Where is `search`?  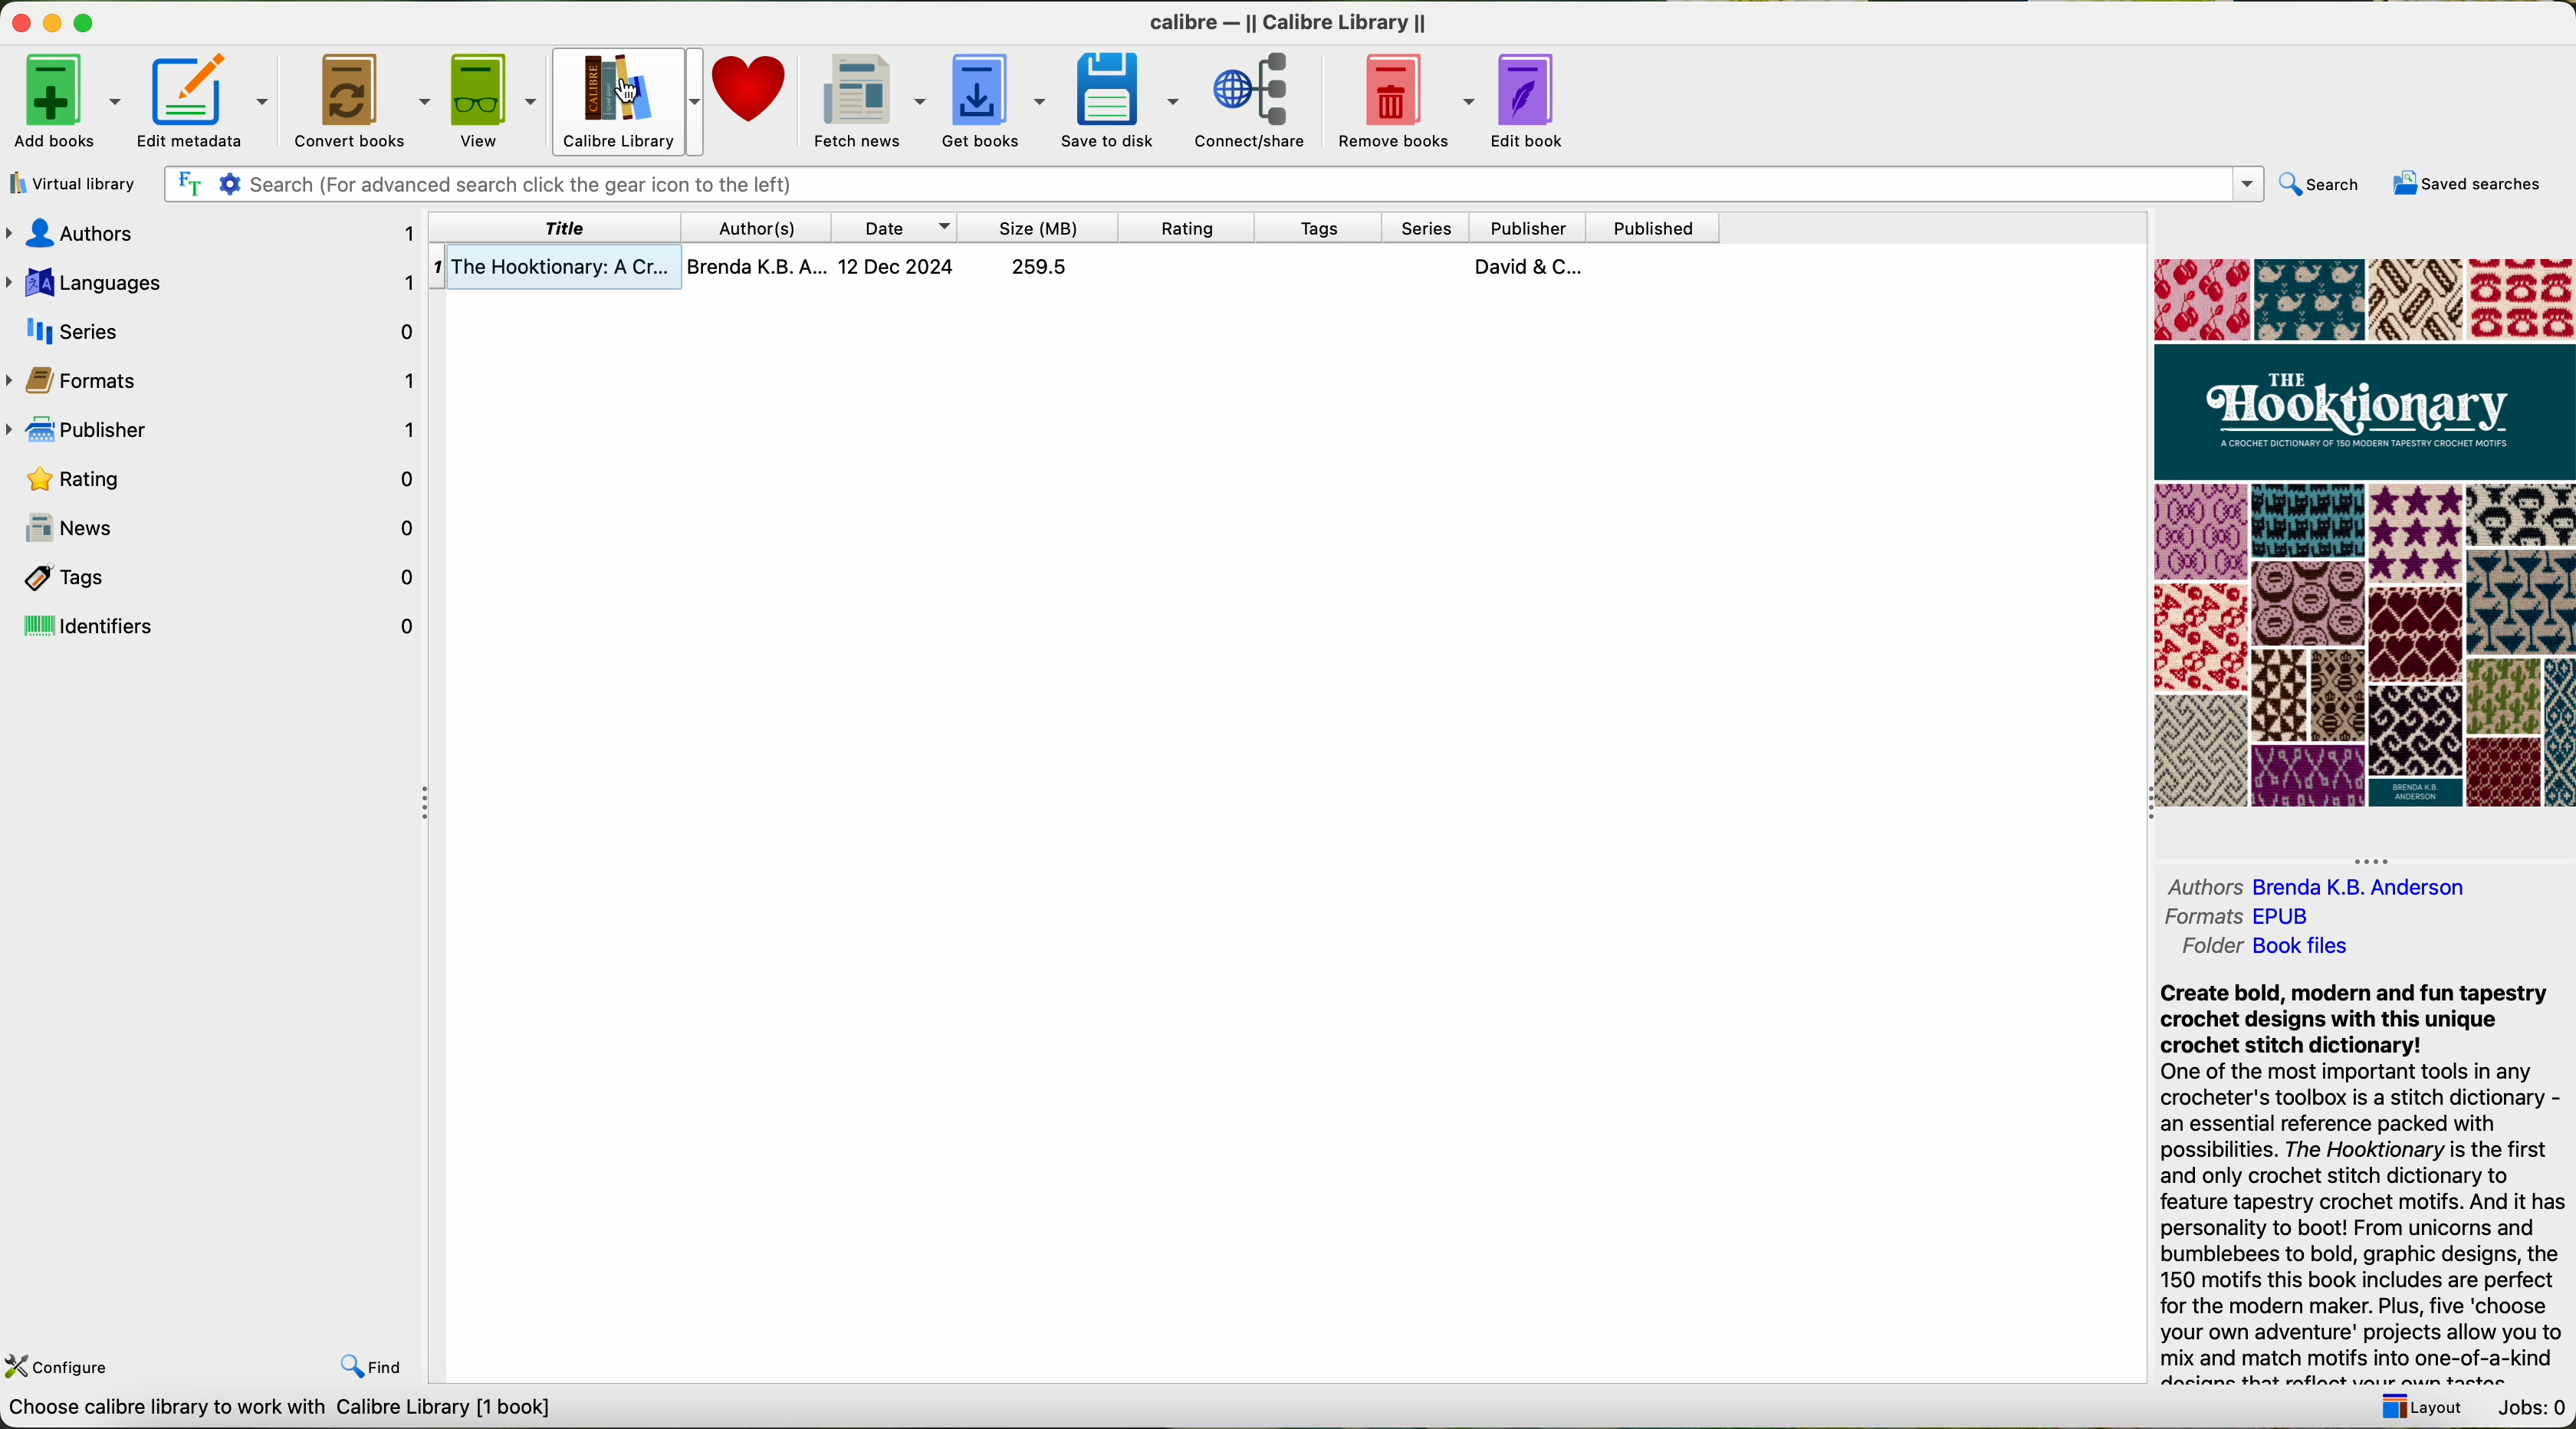
search is located at coordinates (2325, 185).